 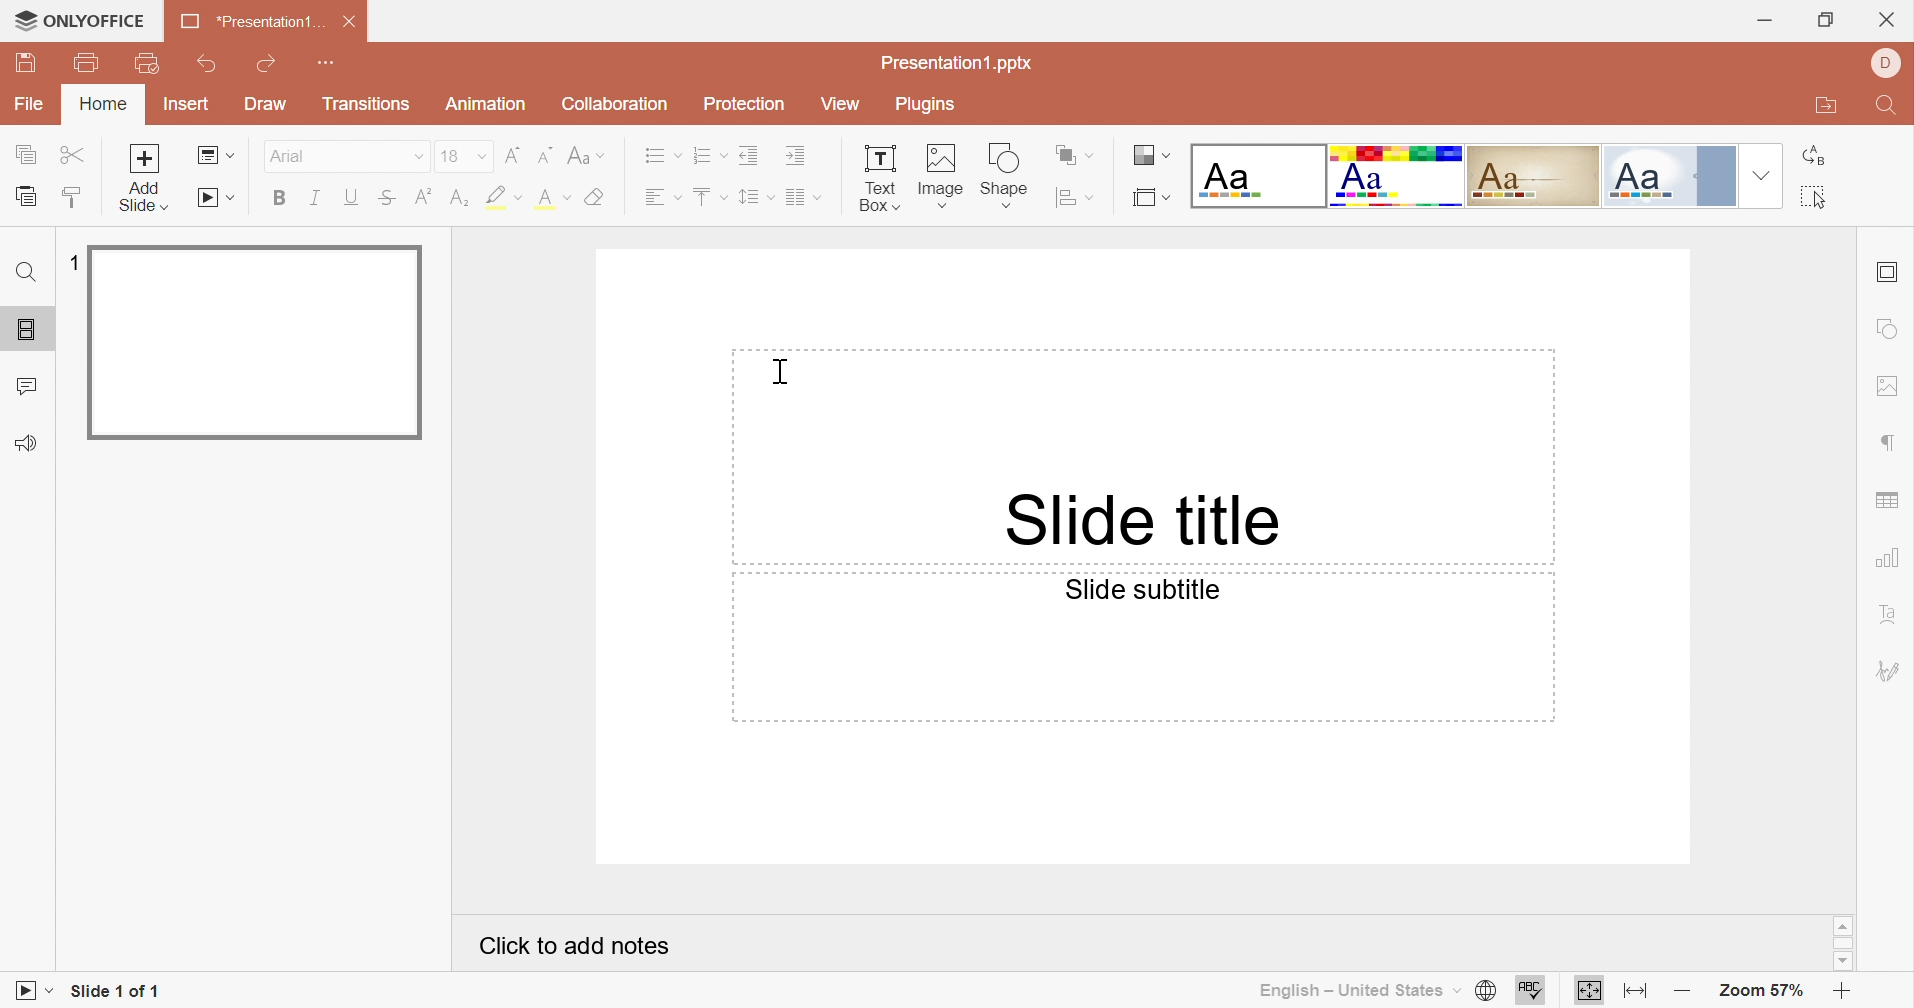 What do you see at coordinates (1684, 990) in the screenshot?
I see `Zoom out` at bounding box center [1684, 990].